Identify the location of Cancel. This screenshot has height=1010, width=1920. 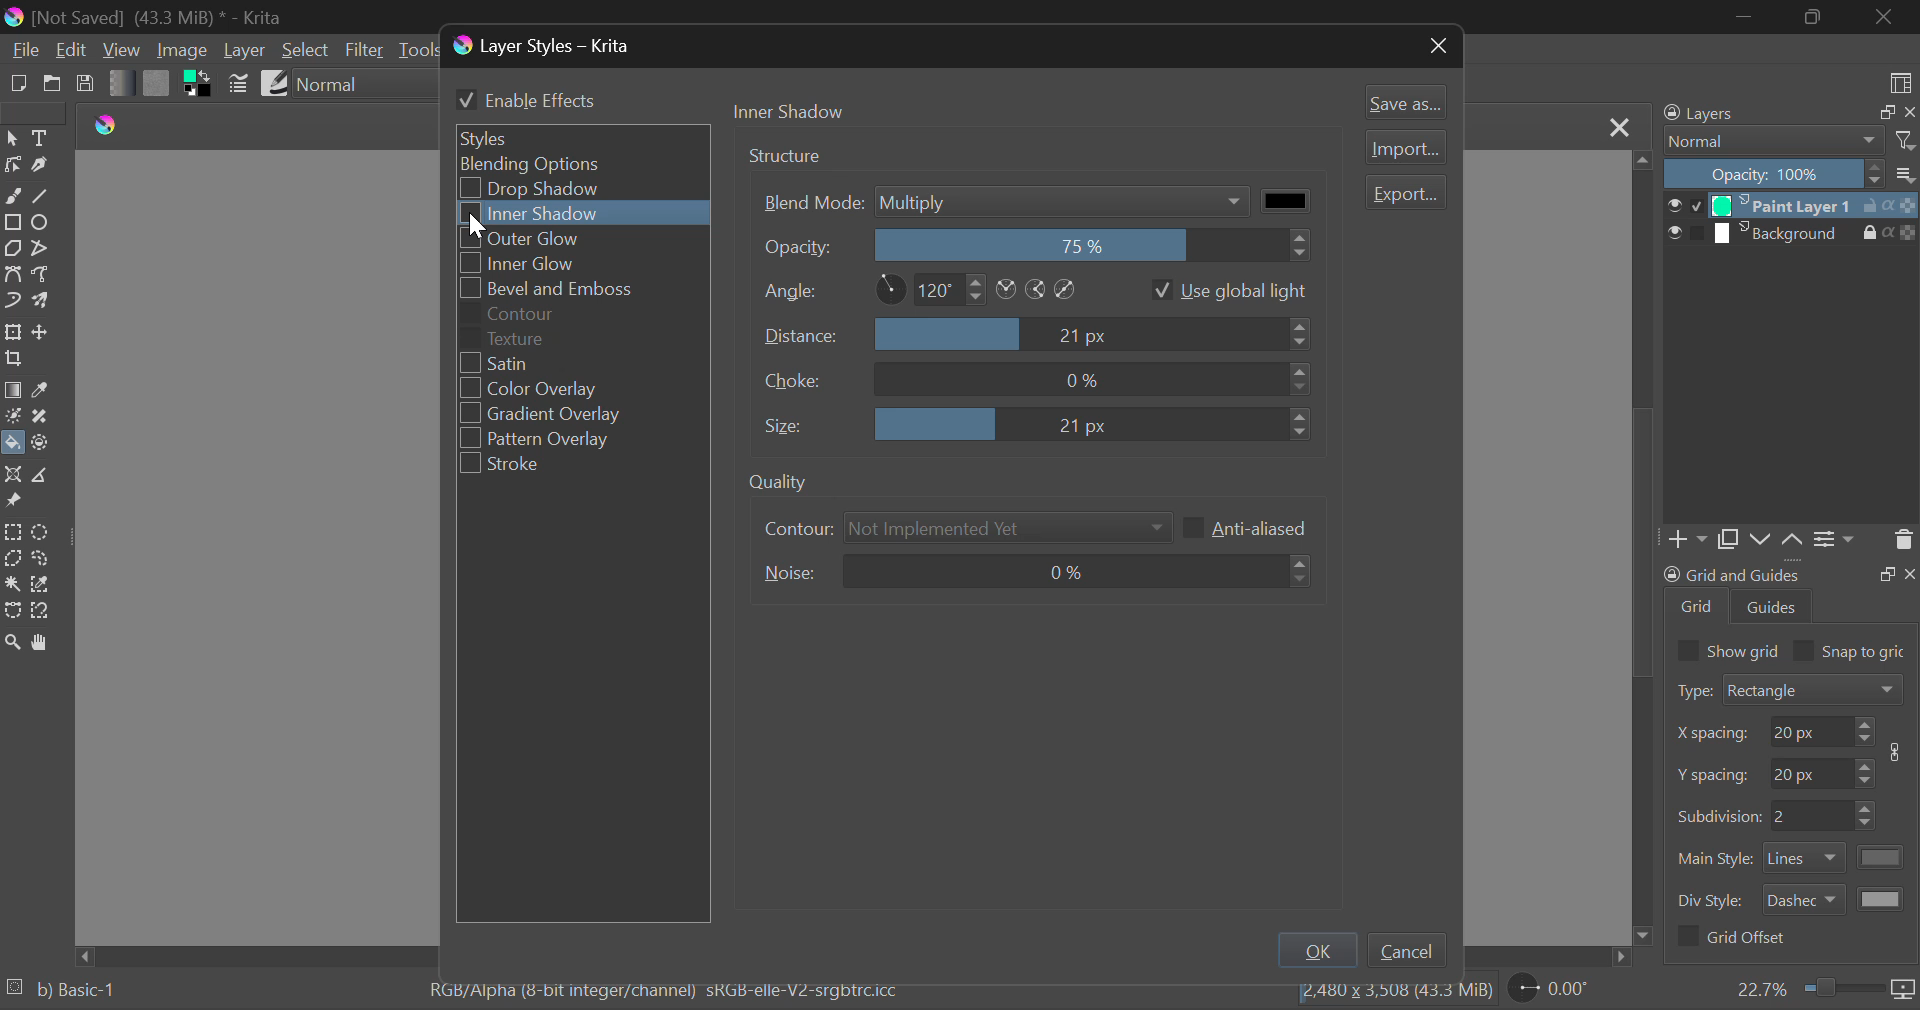
(1410, 953).